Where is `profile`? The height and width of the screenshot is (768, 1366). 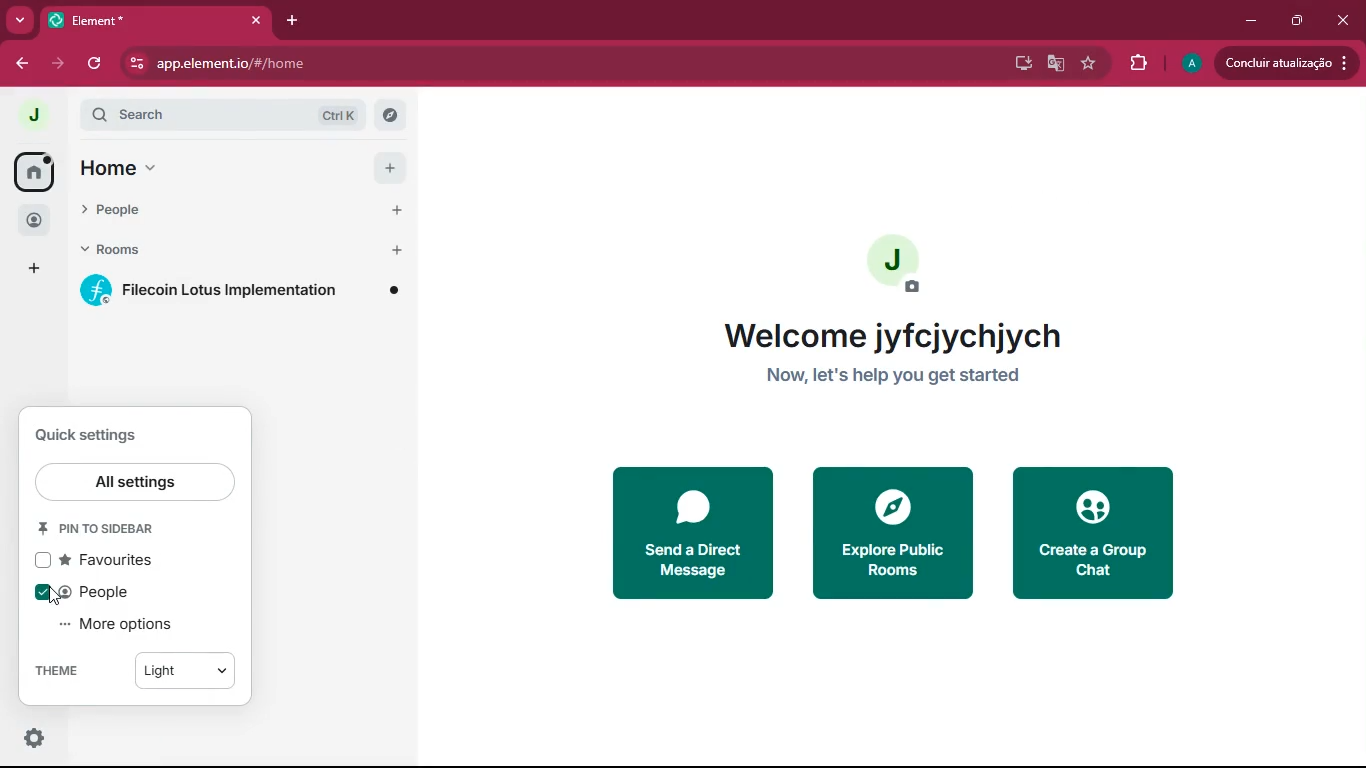 profile is located at coordinates (1191, 65).